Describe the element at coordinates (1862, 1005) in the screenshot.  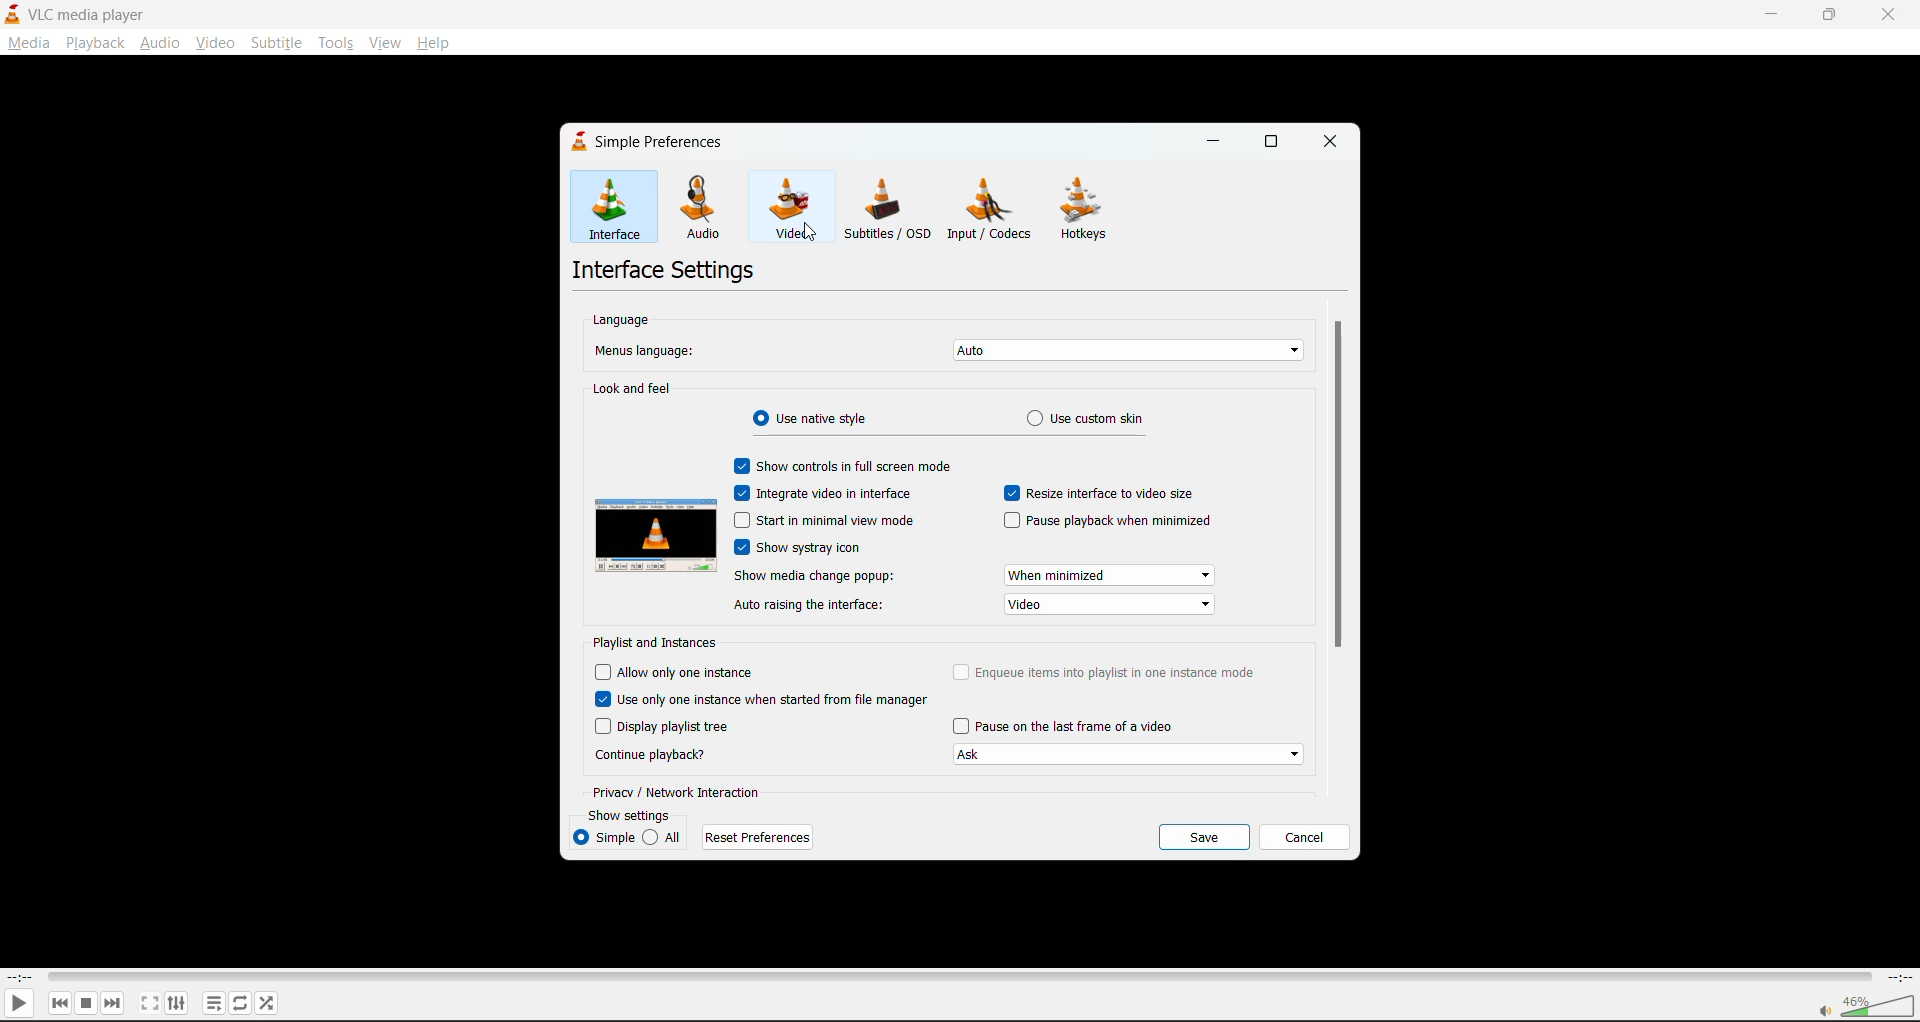
I see `volume` at that location.